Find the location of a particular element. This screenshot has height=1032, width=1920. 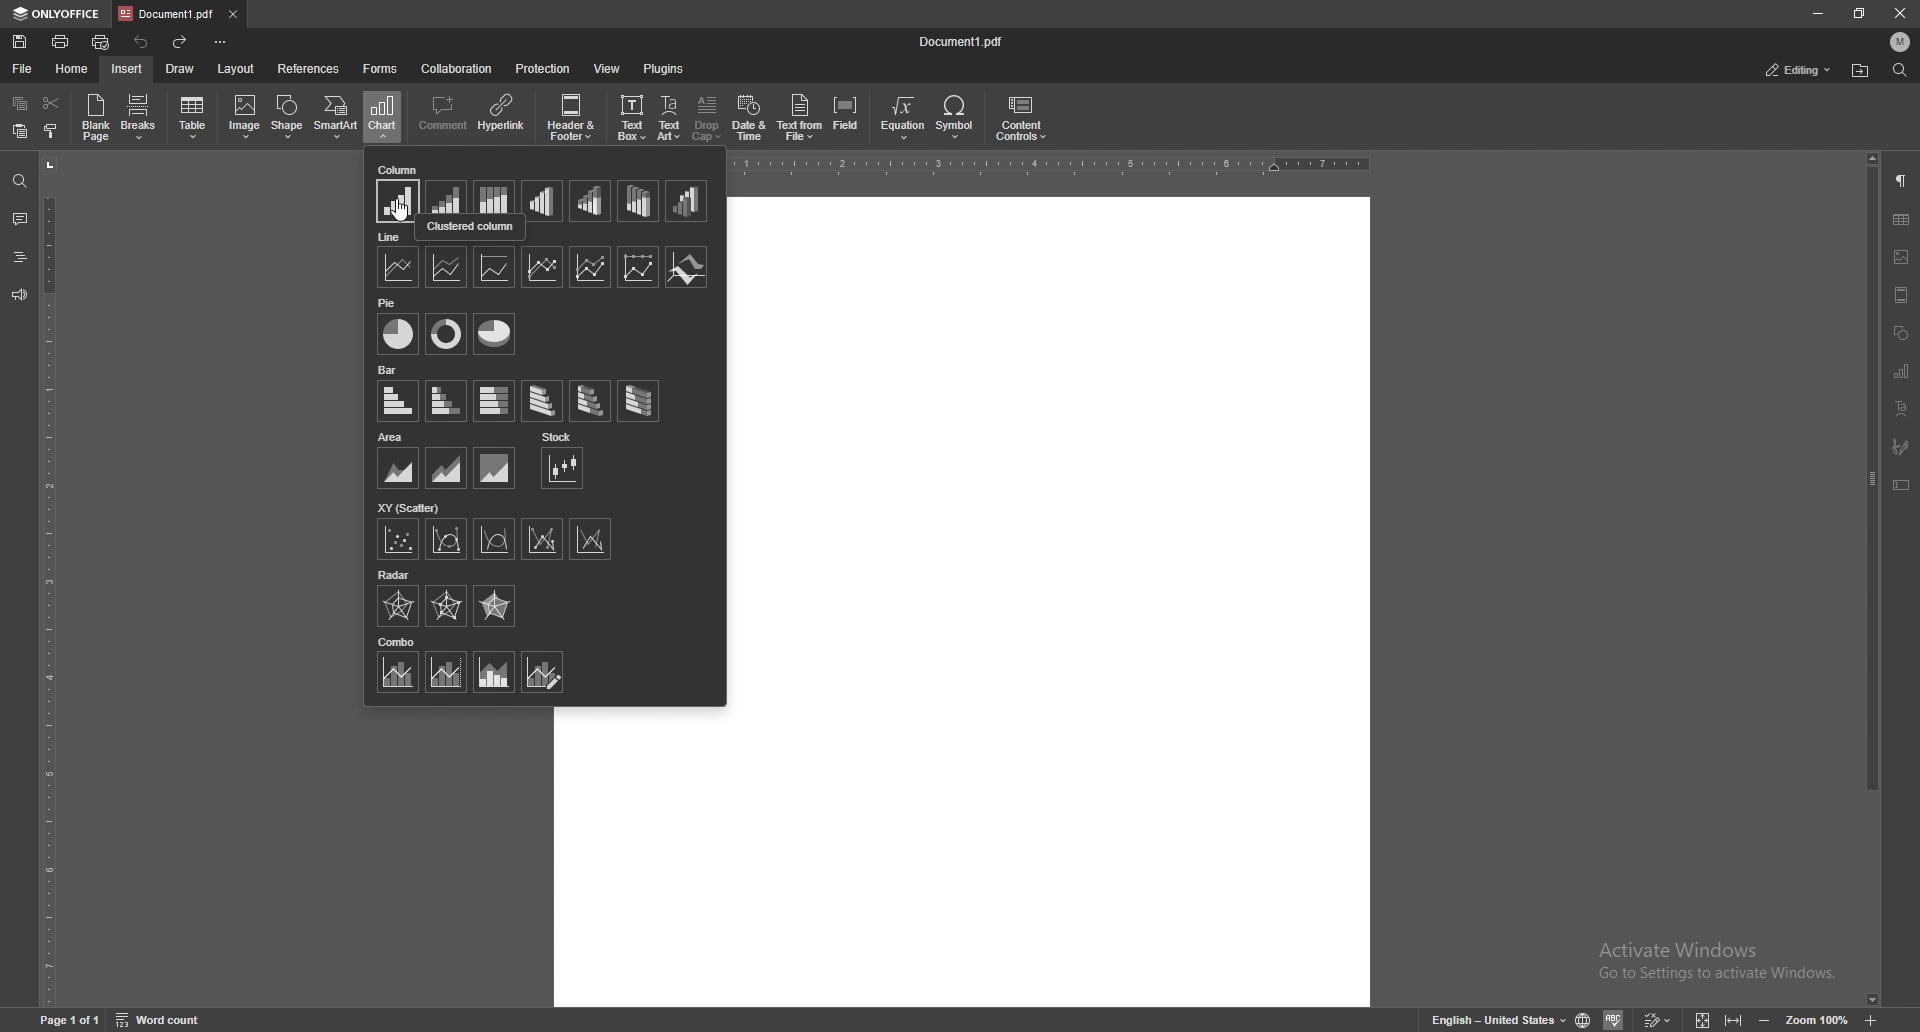

Breaks is located at coordinates (142, 119).